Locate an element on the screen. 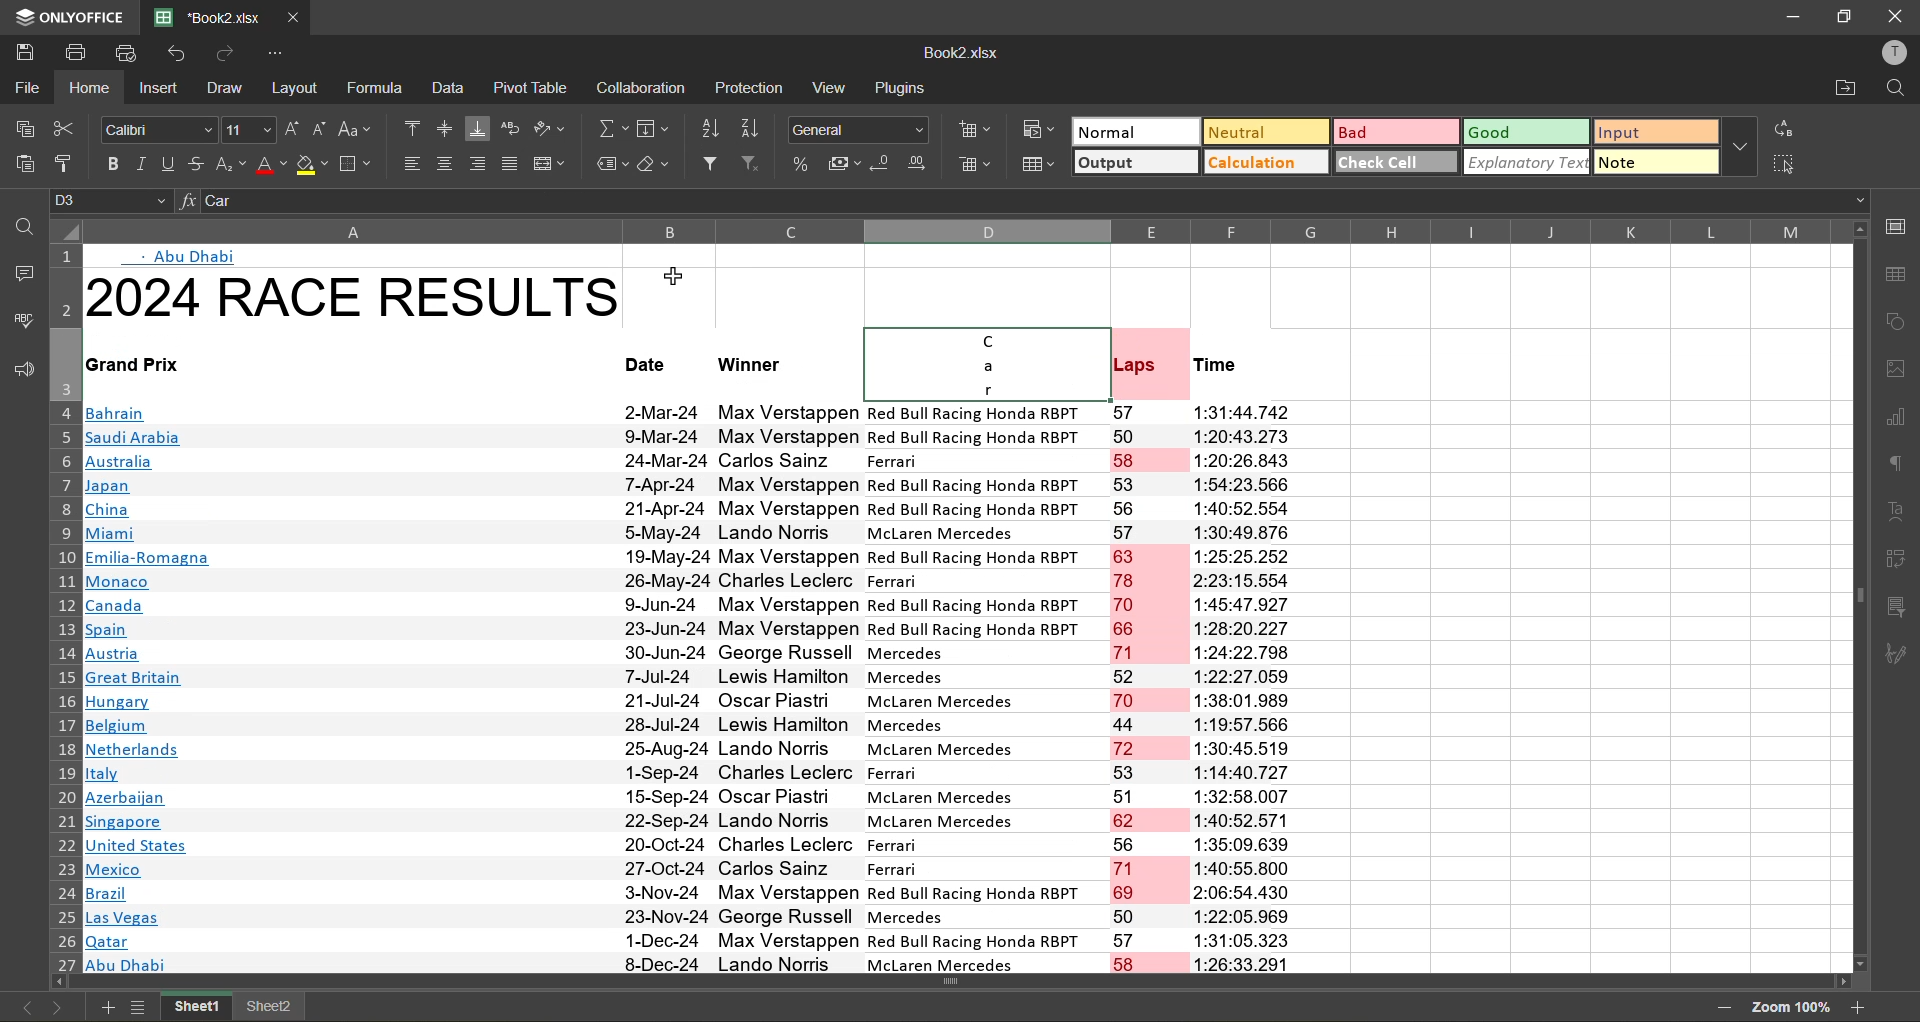 The width and height of the screenshot is (1920, 1022). font size is located at coordinates (253, 130).